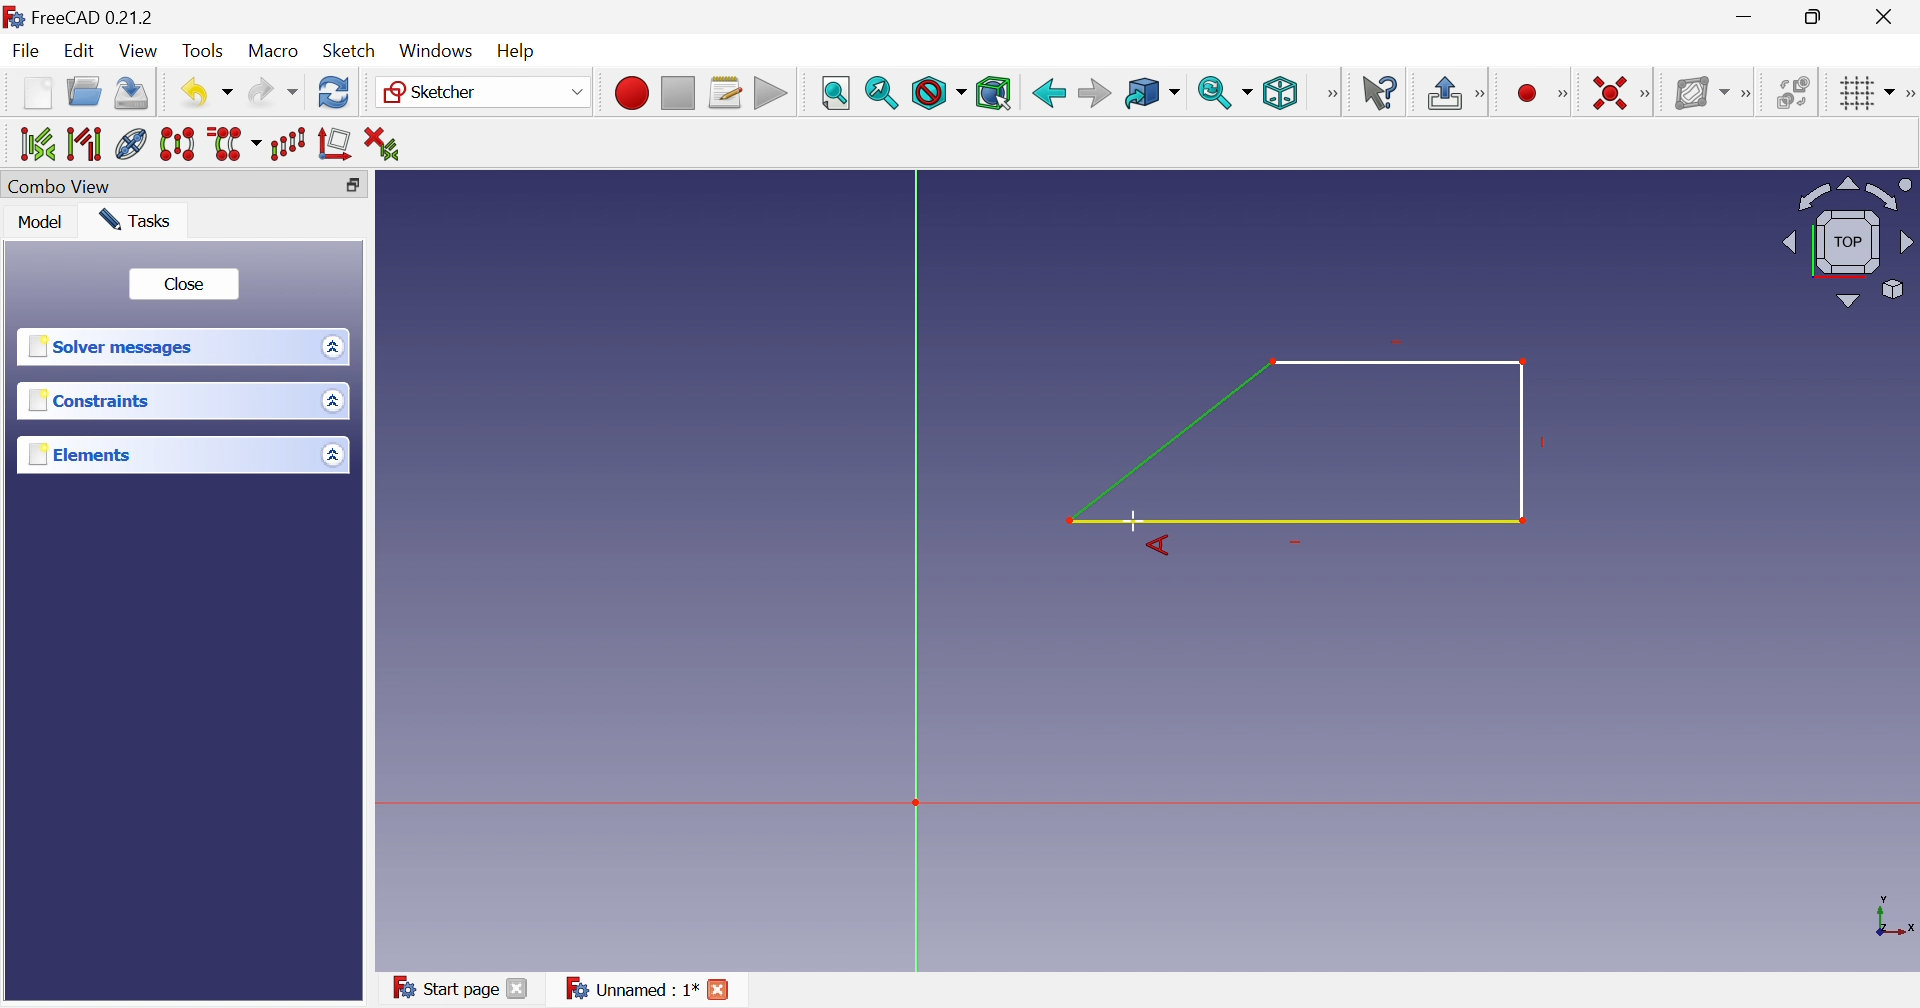  Describe the element at coordinates (381, 142) in the screenshot. I see `Delete all constraints` at that location.